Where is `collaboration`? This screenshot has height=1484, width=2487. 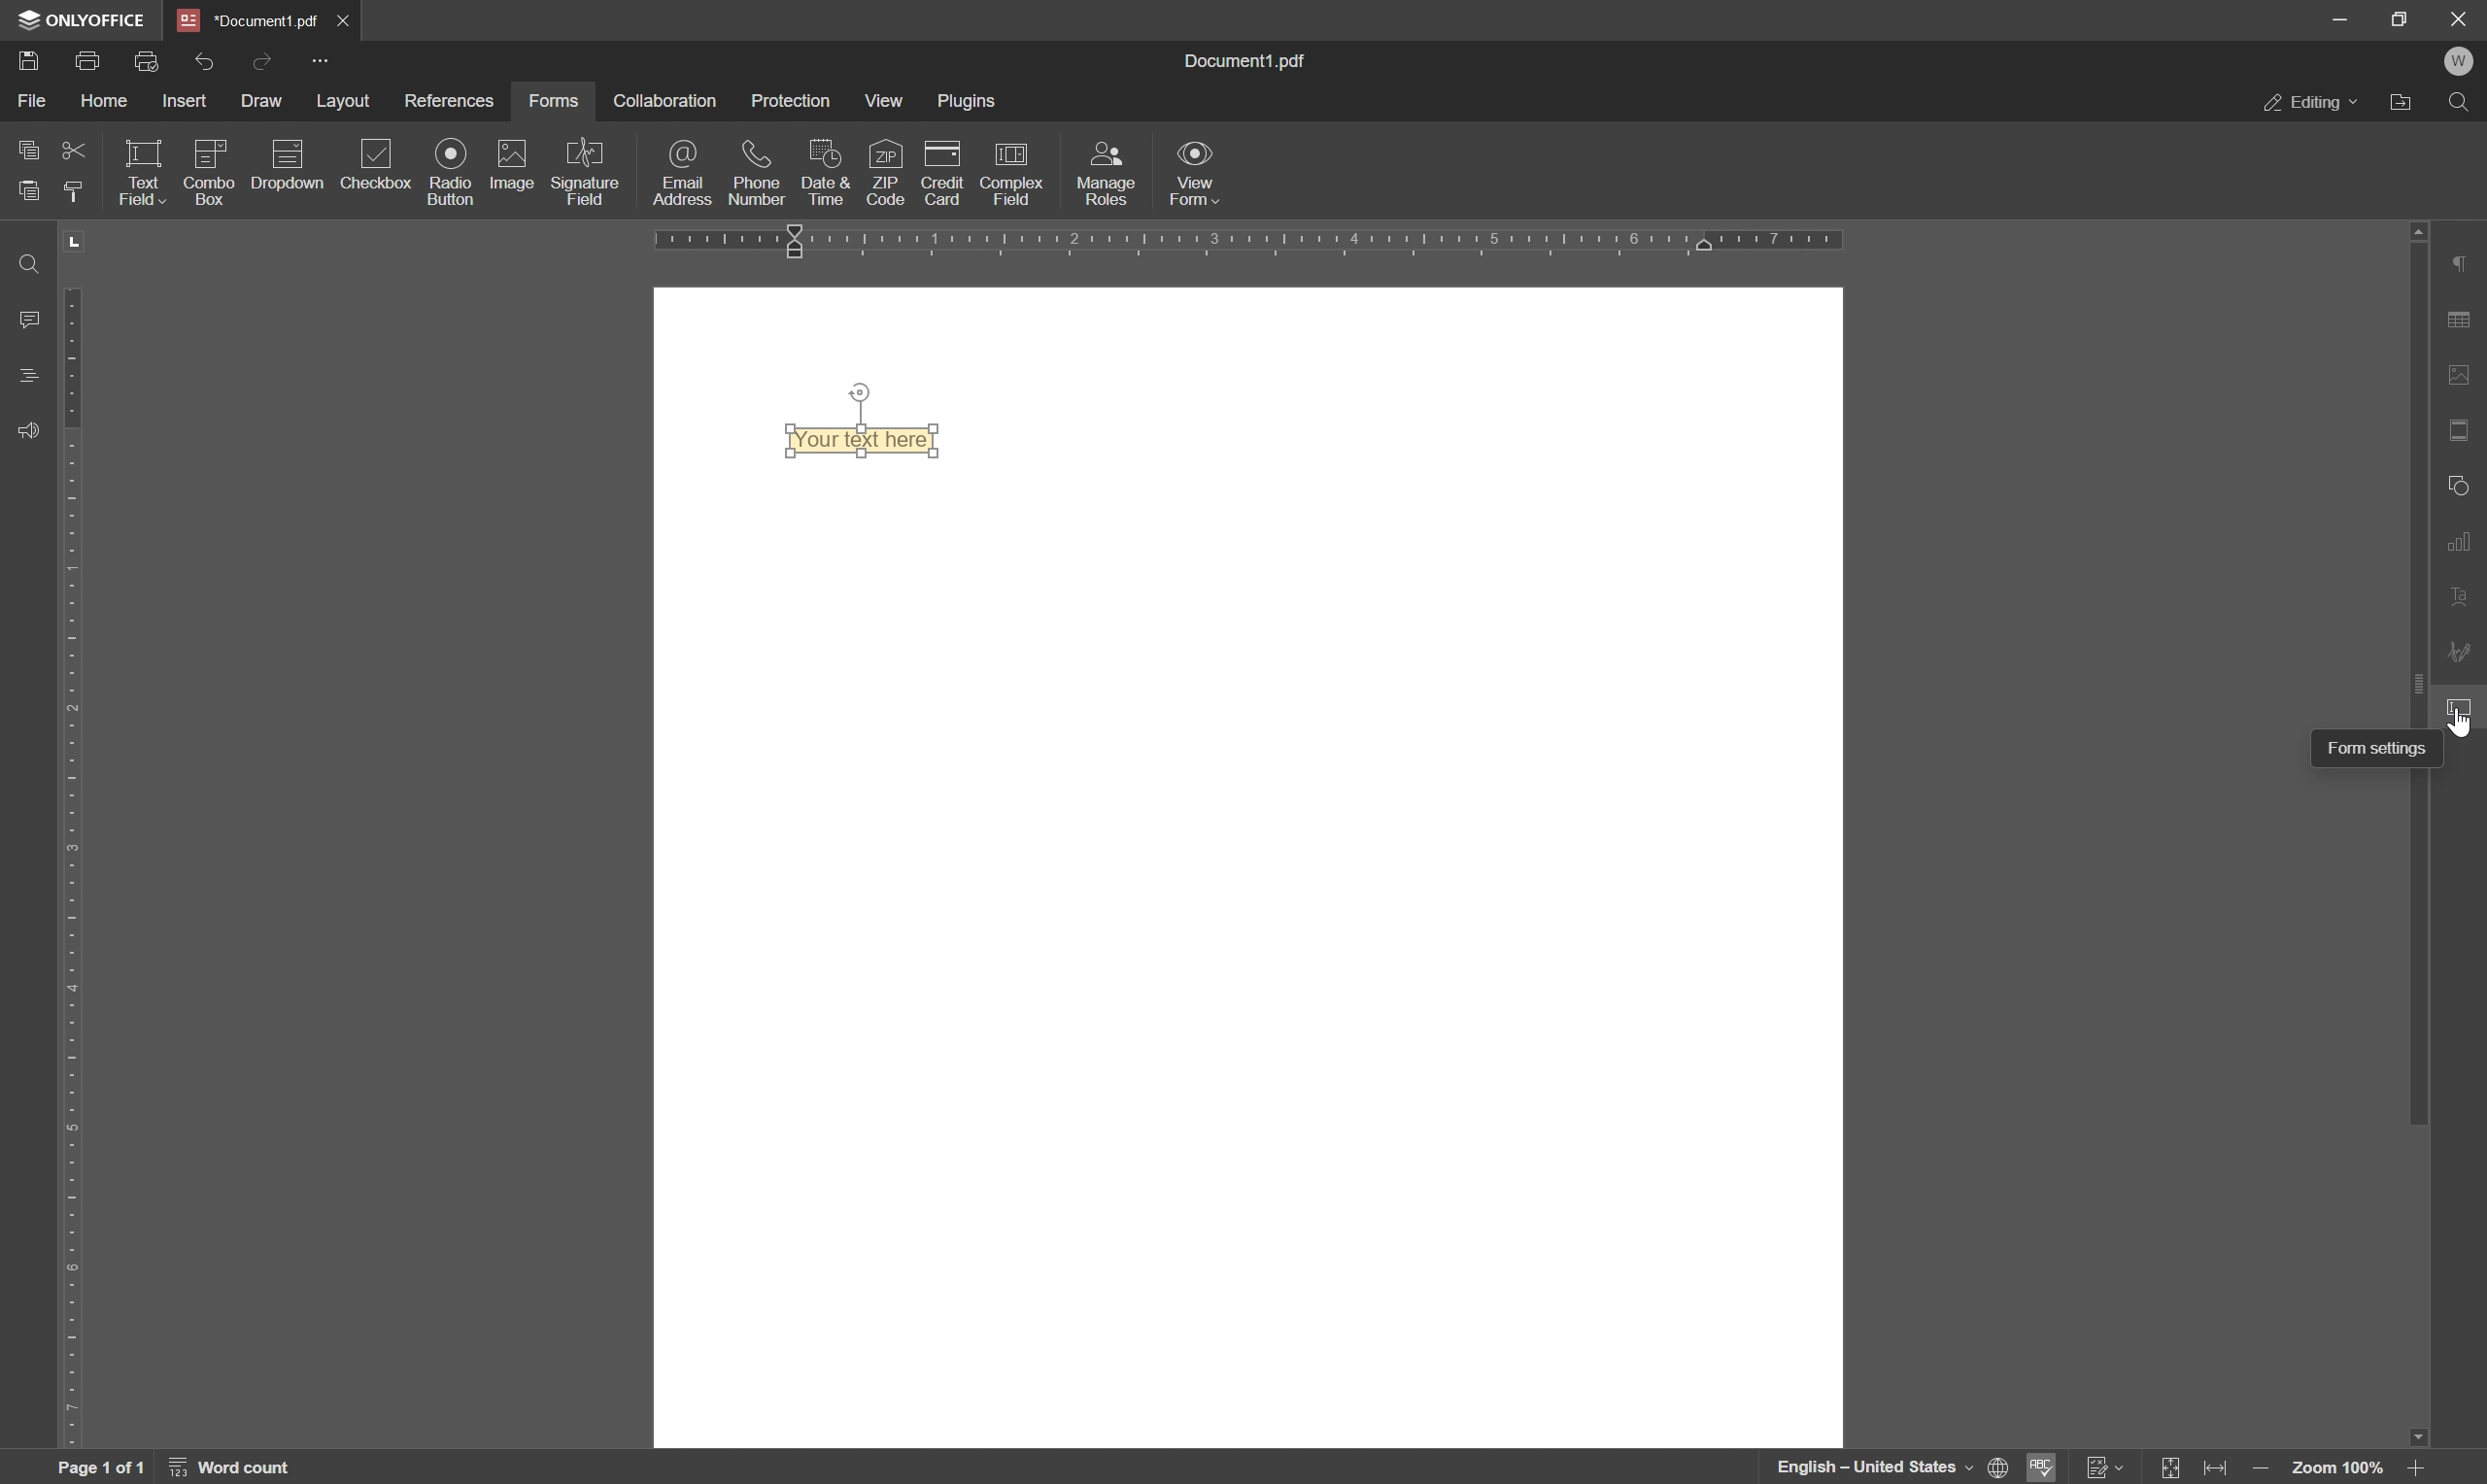 collaboration is located at coordinates (673, 98).